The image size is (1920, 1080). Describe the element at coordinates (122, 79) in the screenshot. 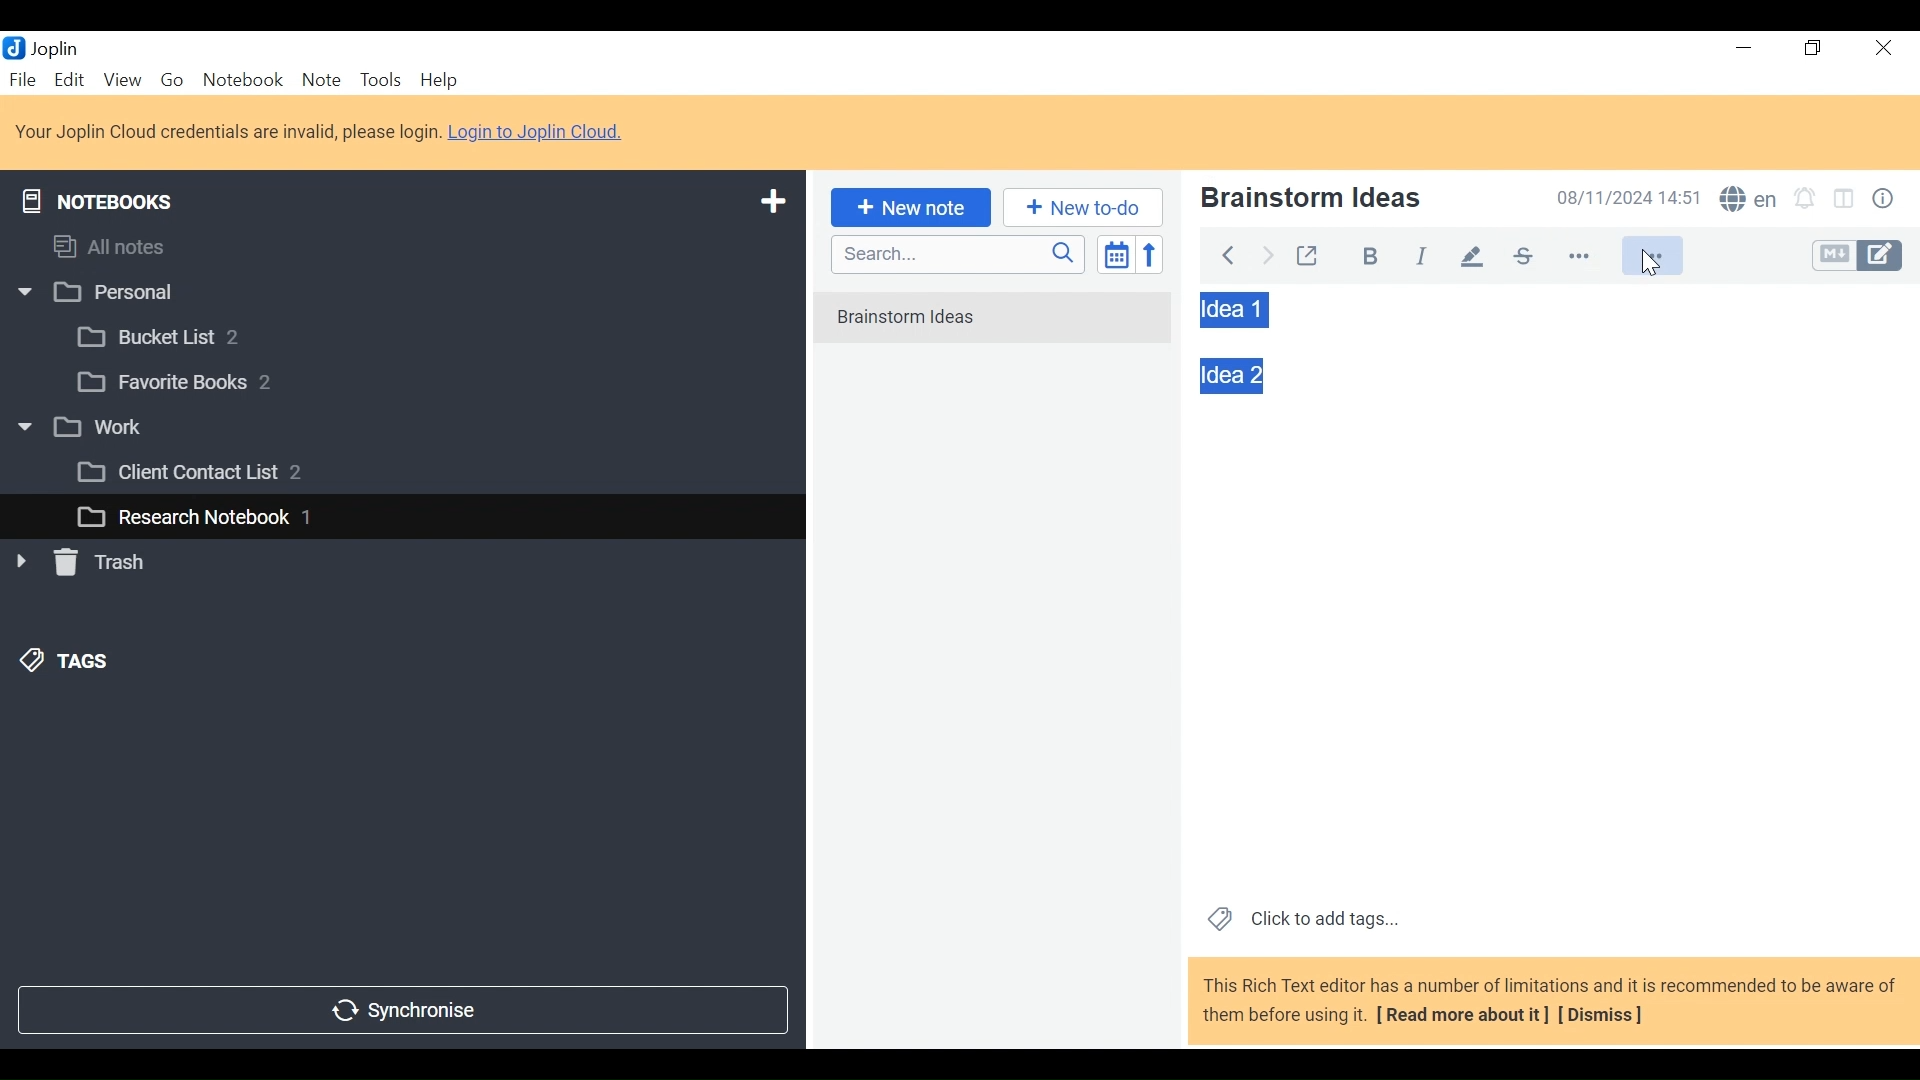

I see `View` at that location.